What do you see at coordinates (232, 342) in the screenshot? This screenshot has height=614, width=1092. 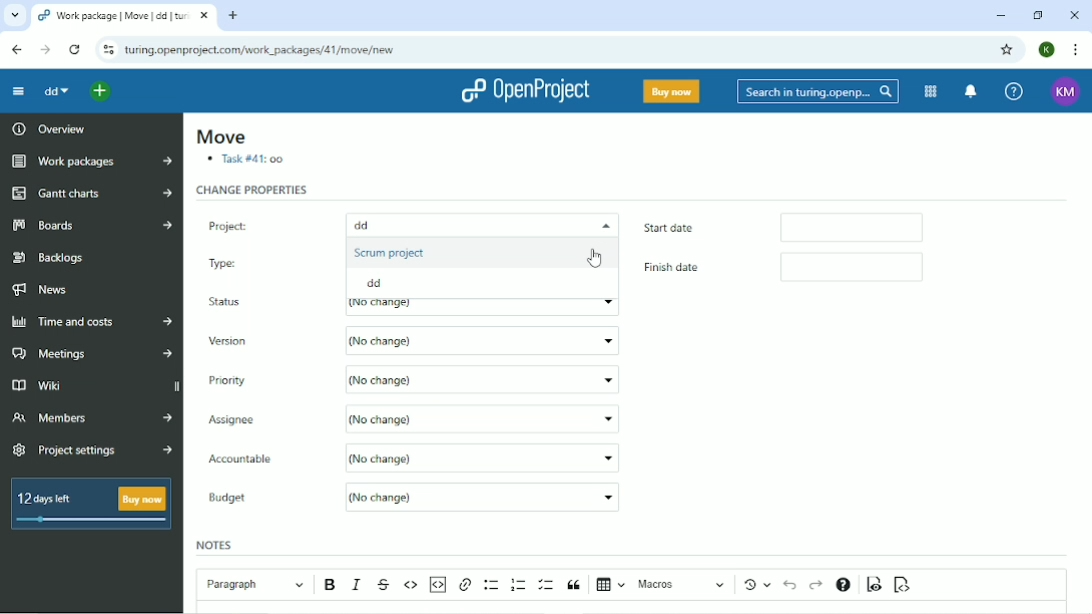 I see `Version` at bounding box center [232, 342].